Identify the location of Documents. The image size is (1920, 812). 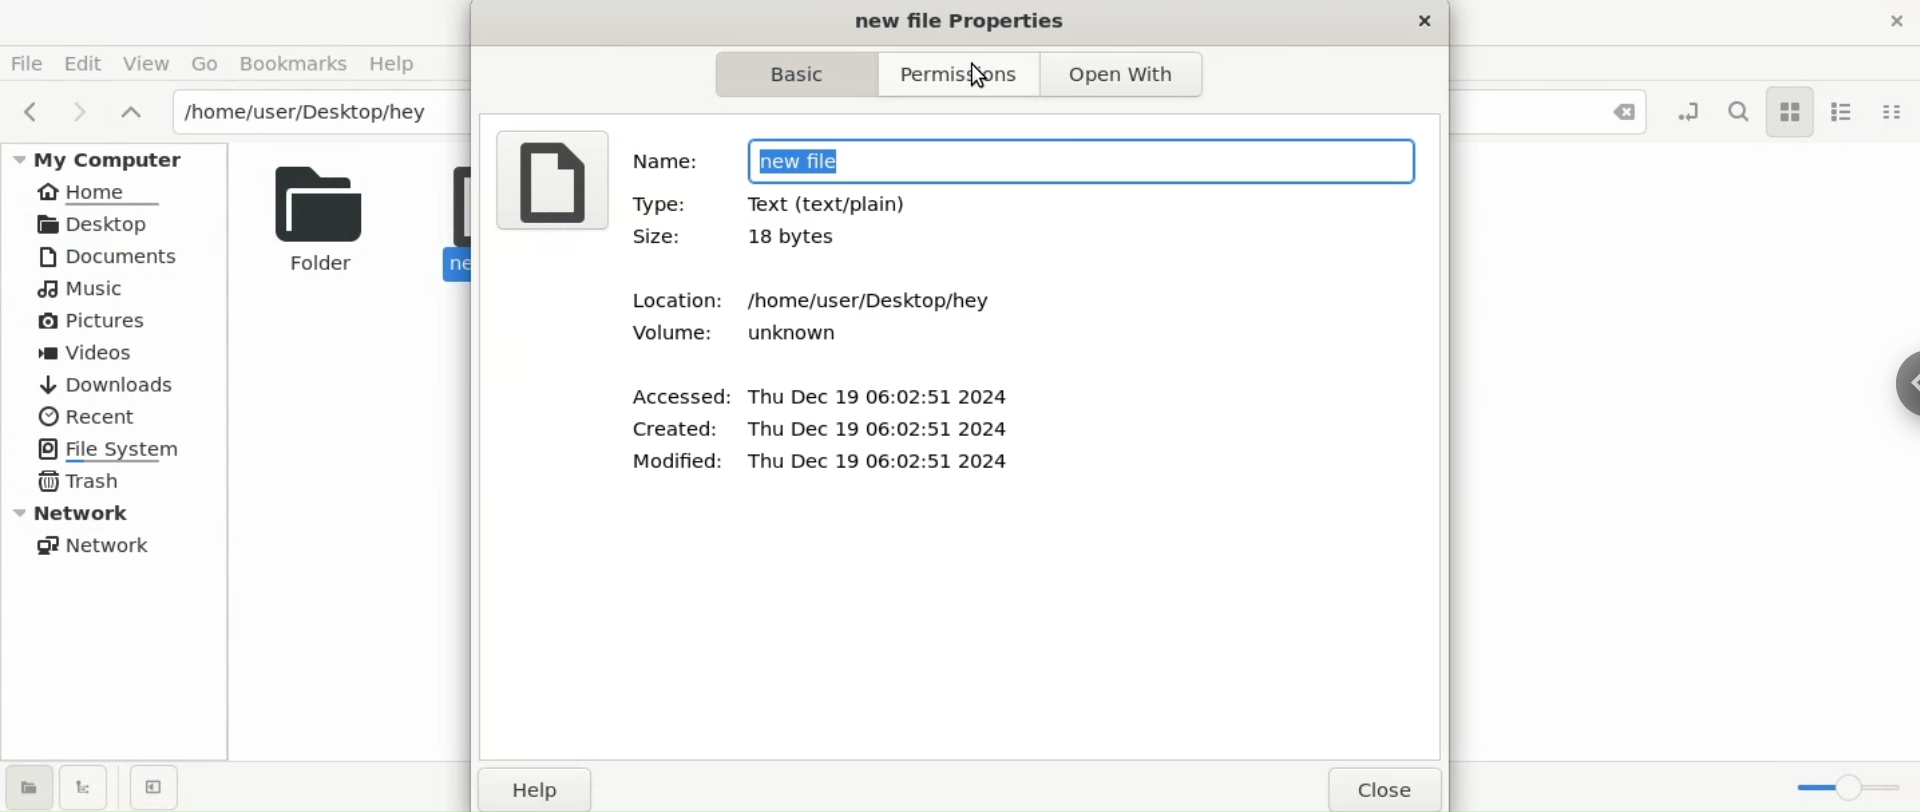
(118, 256).